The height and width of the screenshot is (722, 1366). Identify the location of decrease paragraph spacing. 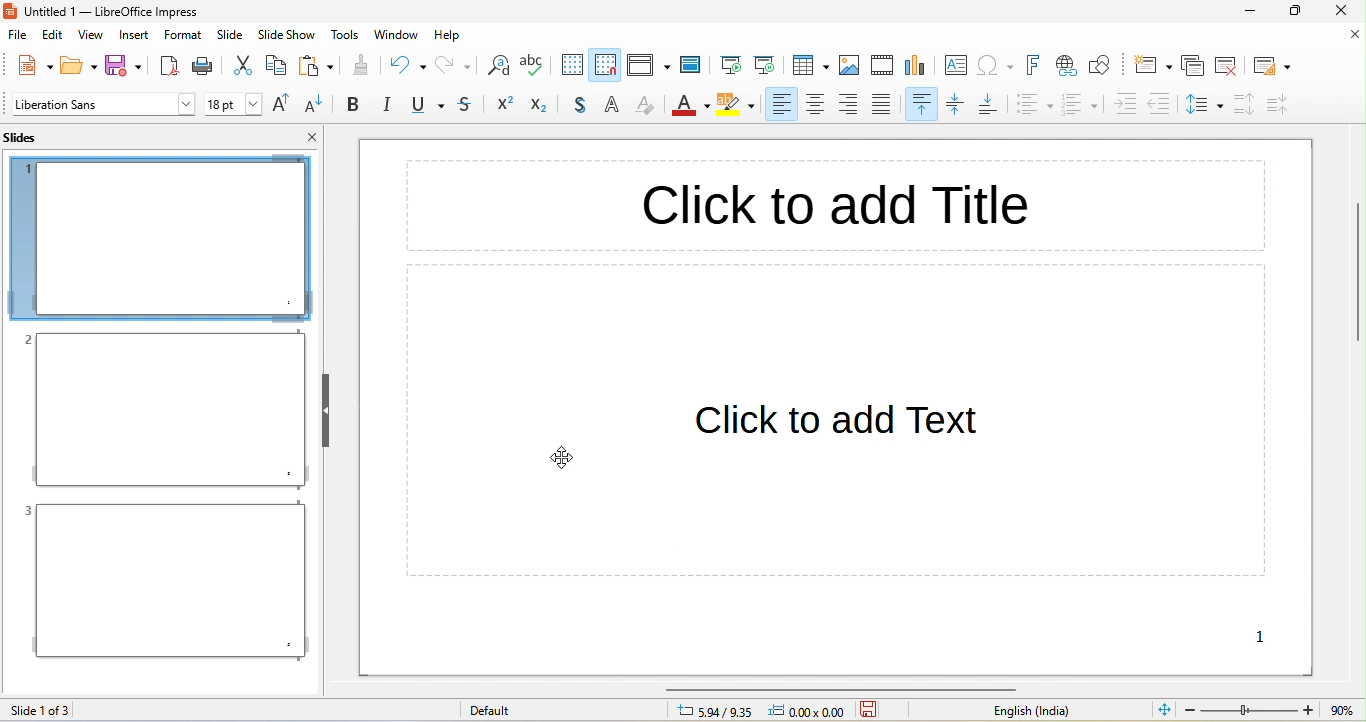
(1280, 104).